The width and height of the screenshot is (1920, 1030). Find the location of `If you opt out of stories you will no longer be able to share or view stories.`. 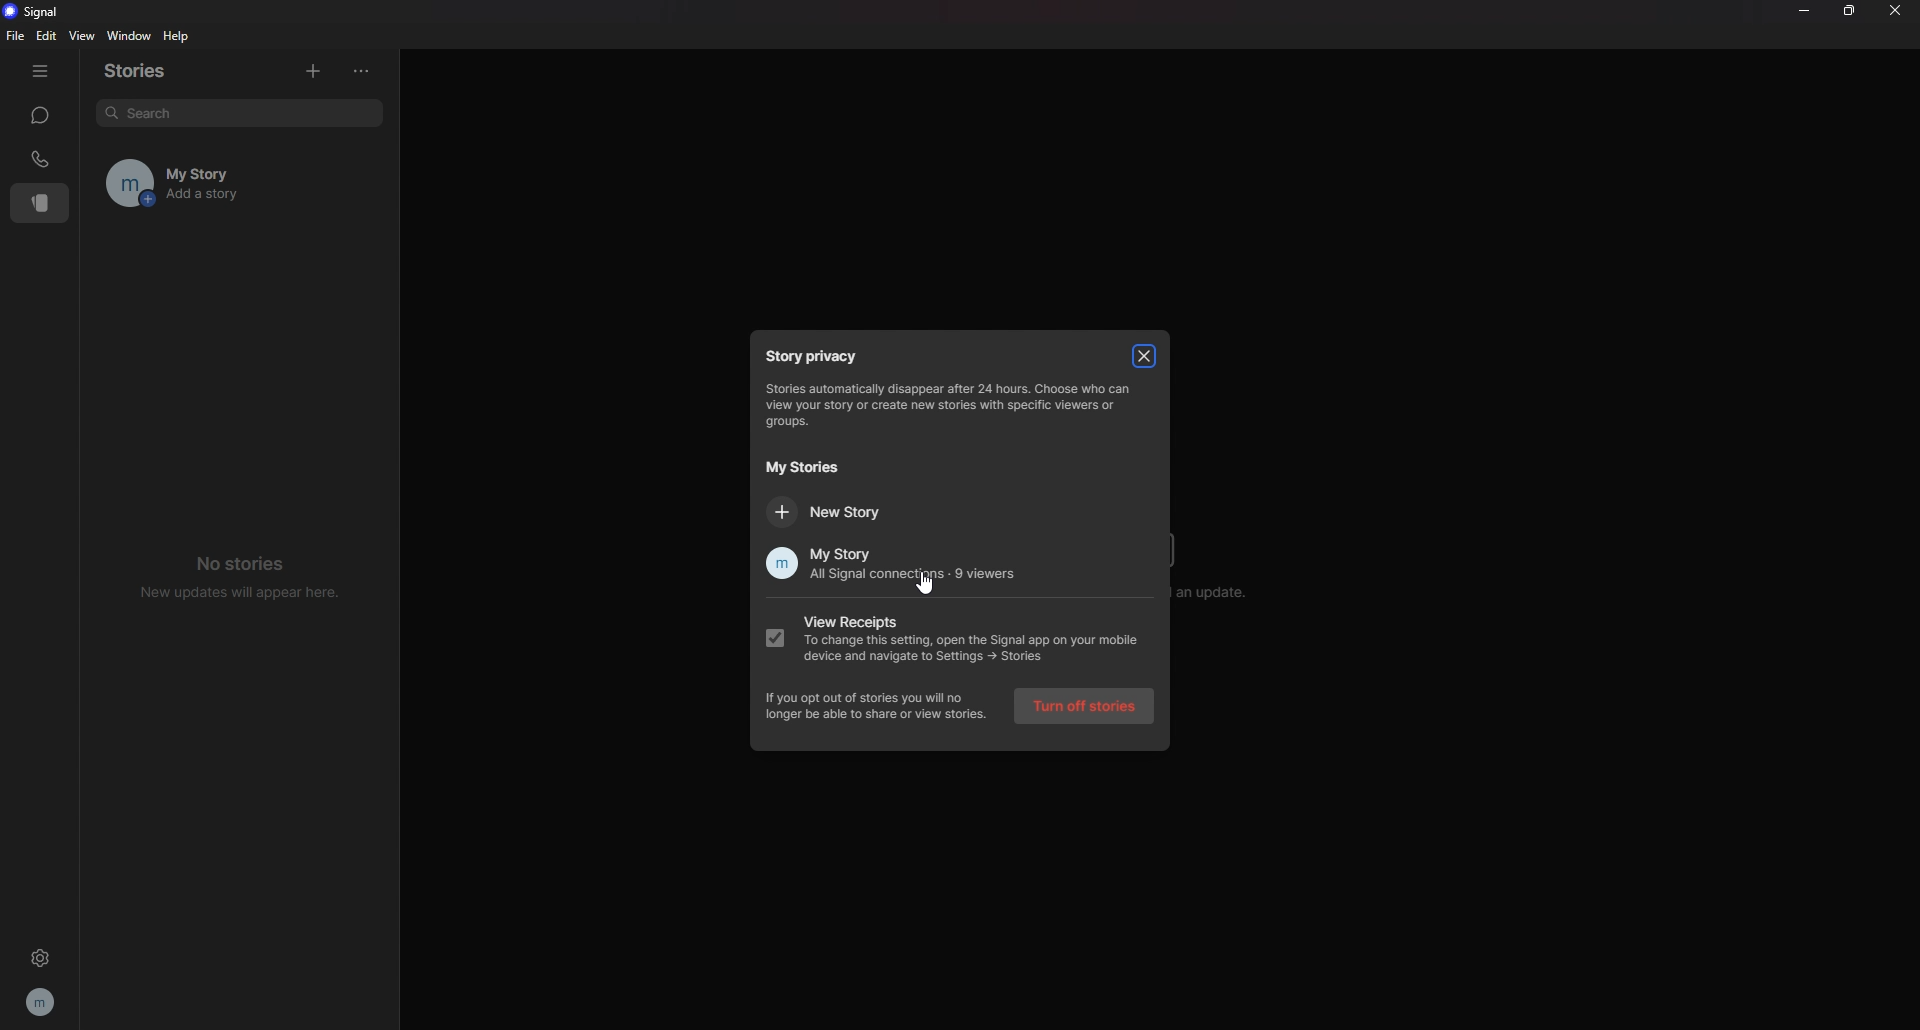

If you opt out of stories you will no longer be able to share or view stories. is located at coordinates (878, 708).